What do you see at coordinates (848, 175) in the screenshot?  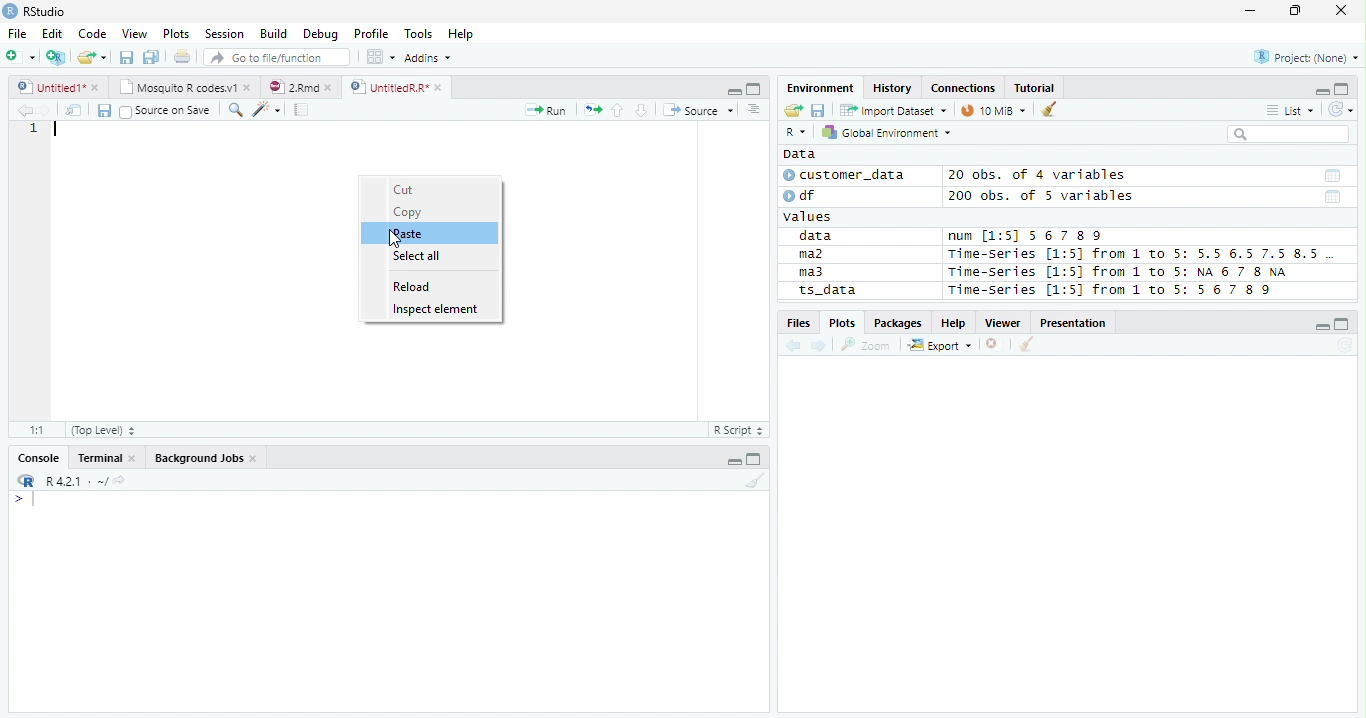 I see `customer_data` at bounding box center [848, 175].